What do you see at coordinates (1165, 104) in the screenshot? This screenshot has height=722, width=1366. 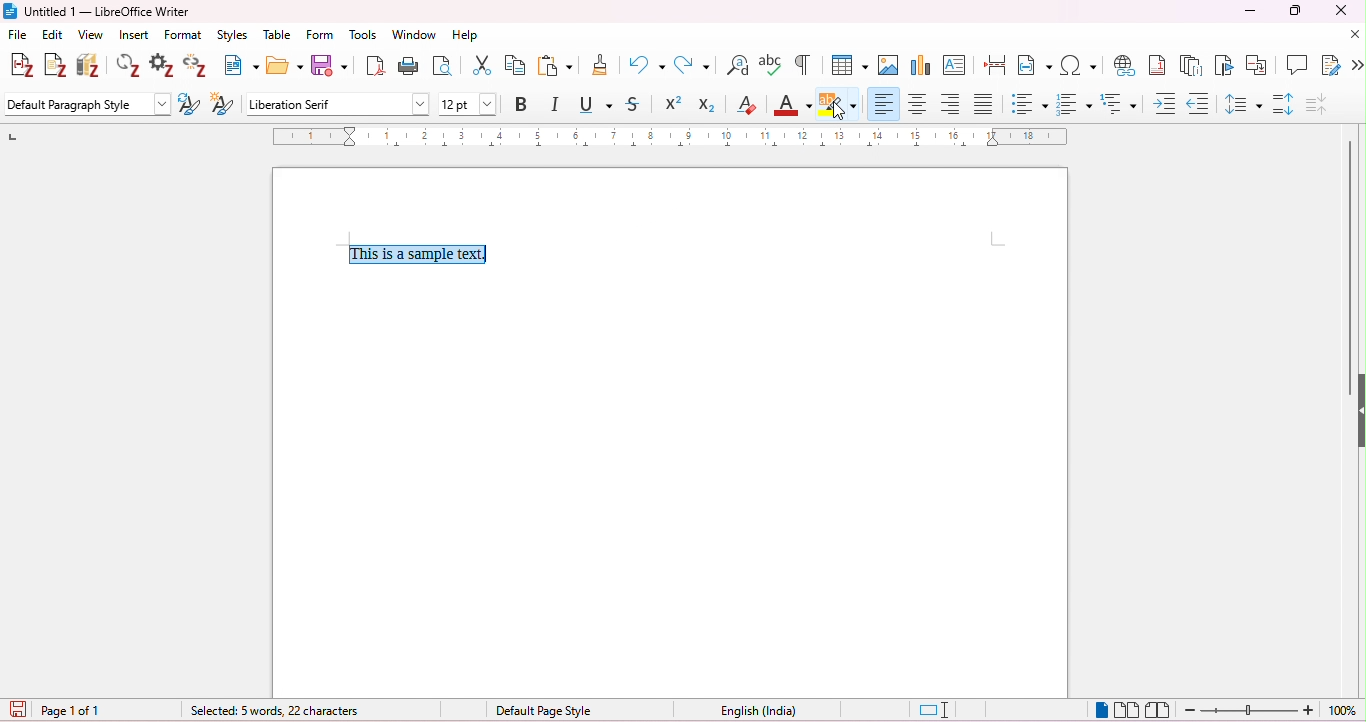 I see `increase indent` at bounding box center [1165, 104].